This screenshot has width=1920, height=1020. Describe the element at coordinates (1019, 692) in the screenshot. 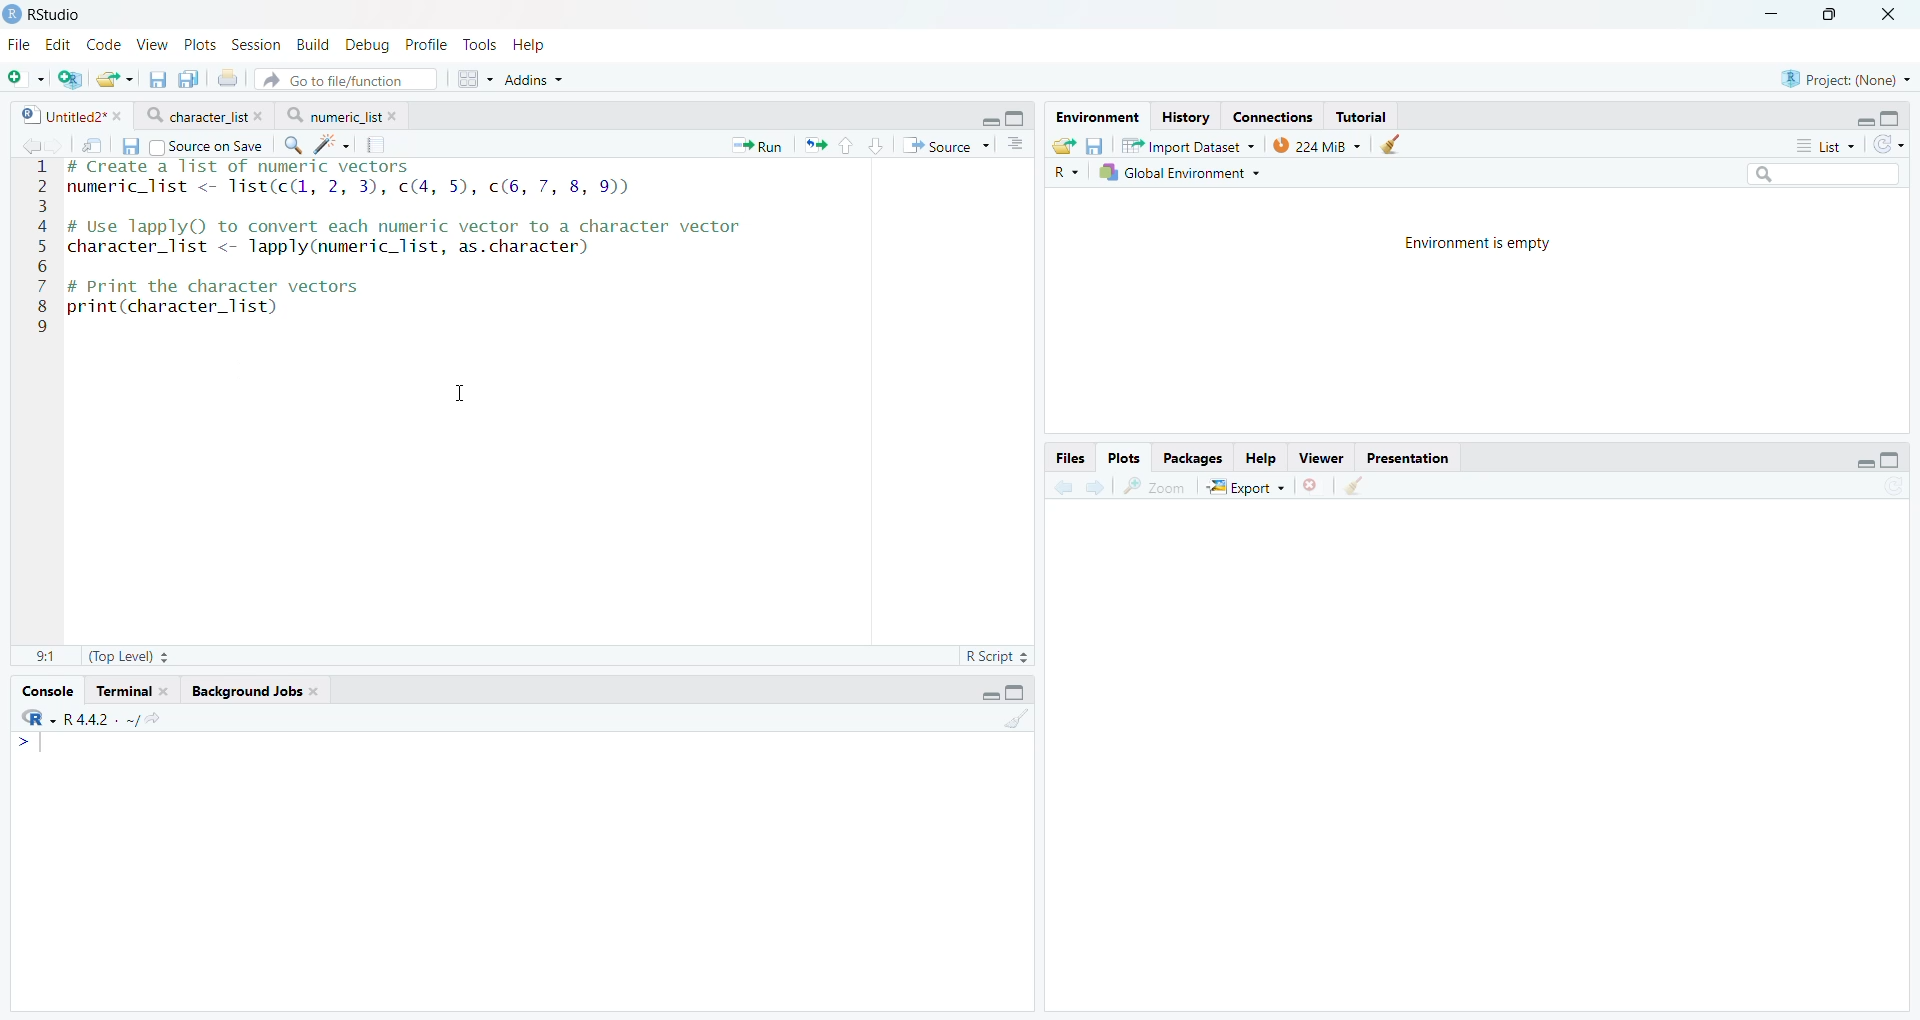

I see `Full Height` at that location.